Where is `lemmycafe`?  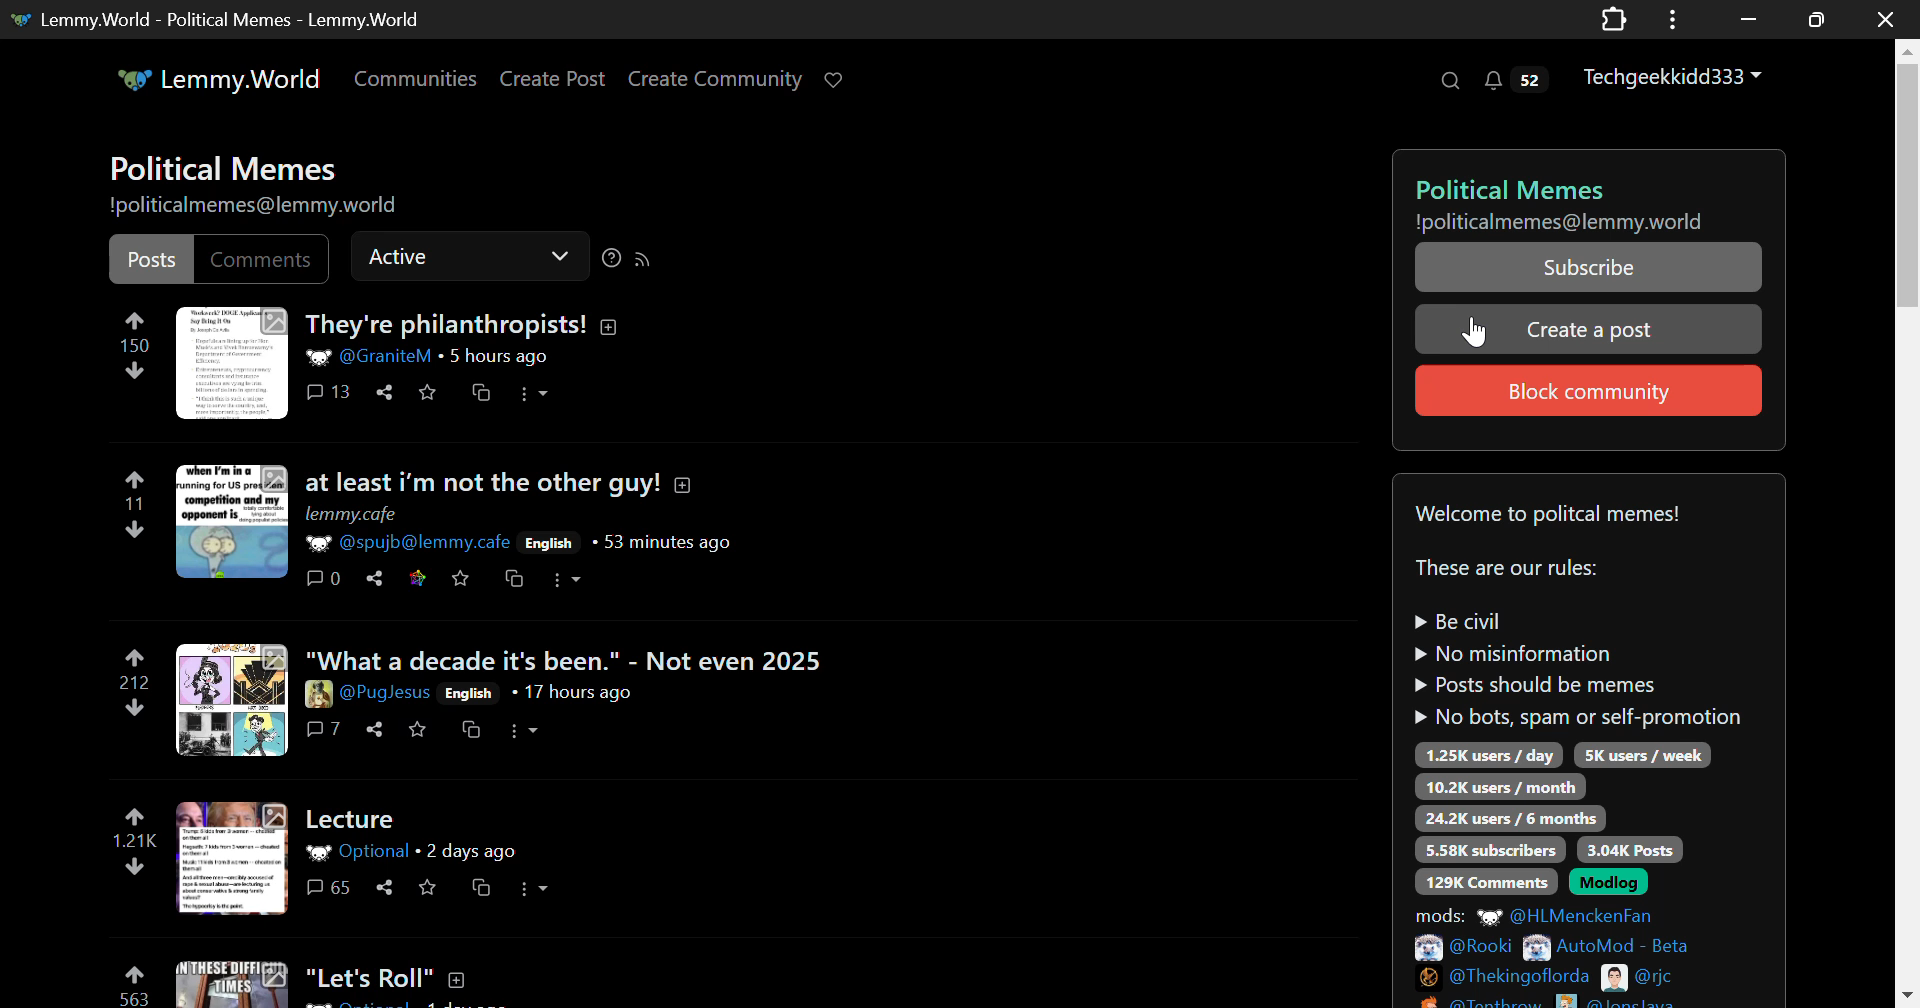
lemmycafe is located at coordinates (348, 513).